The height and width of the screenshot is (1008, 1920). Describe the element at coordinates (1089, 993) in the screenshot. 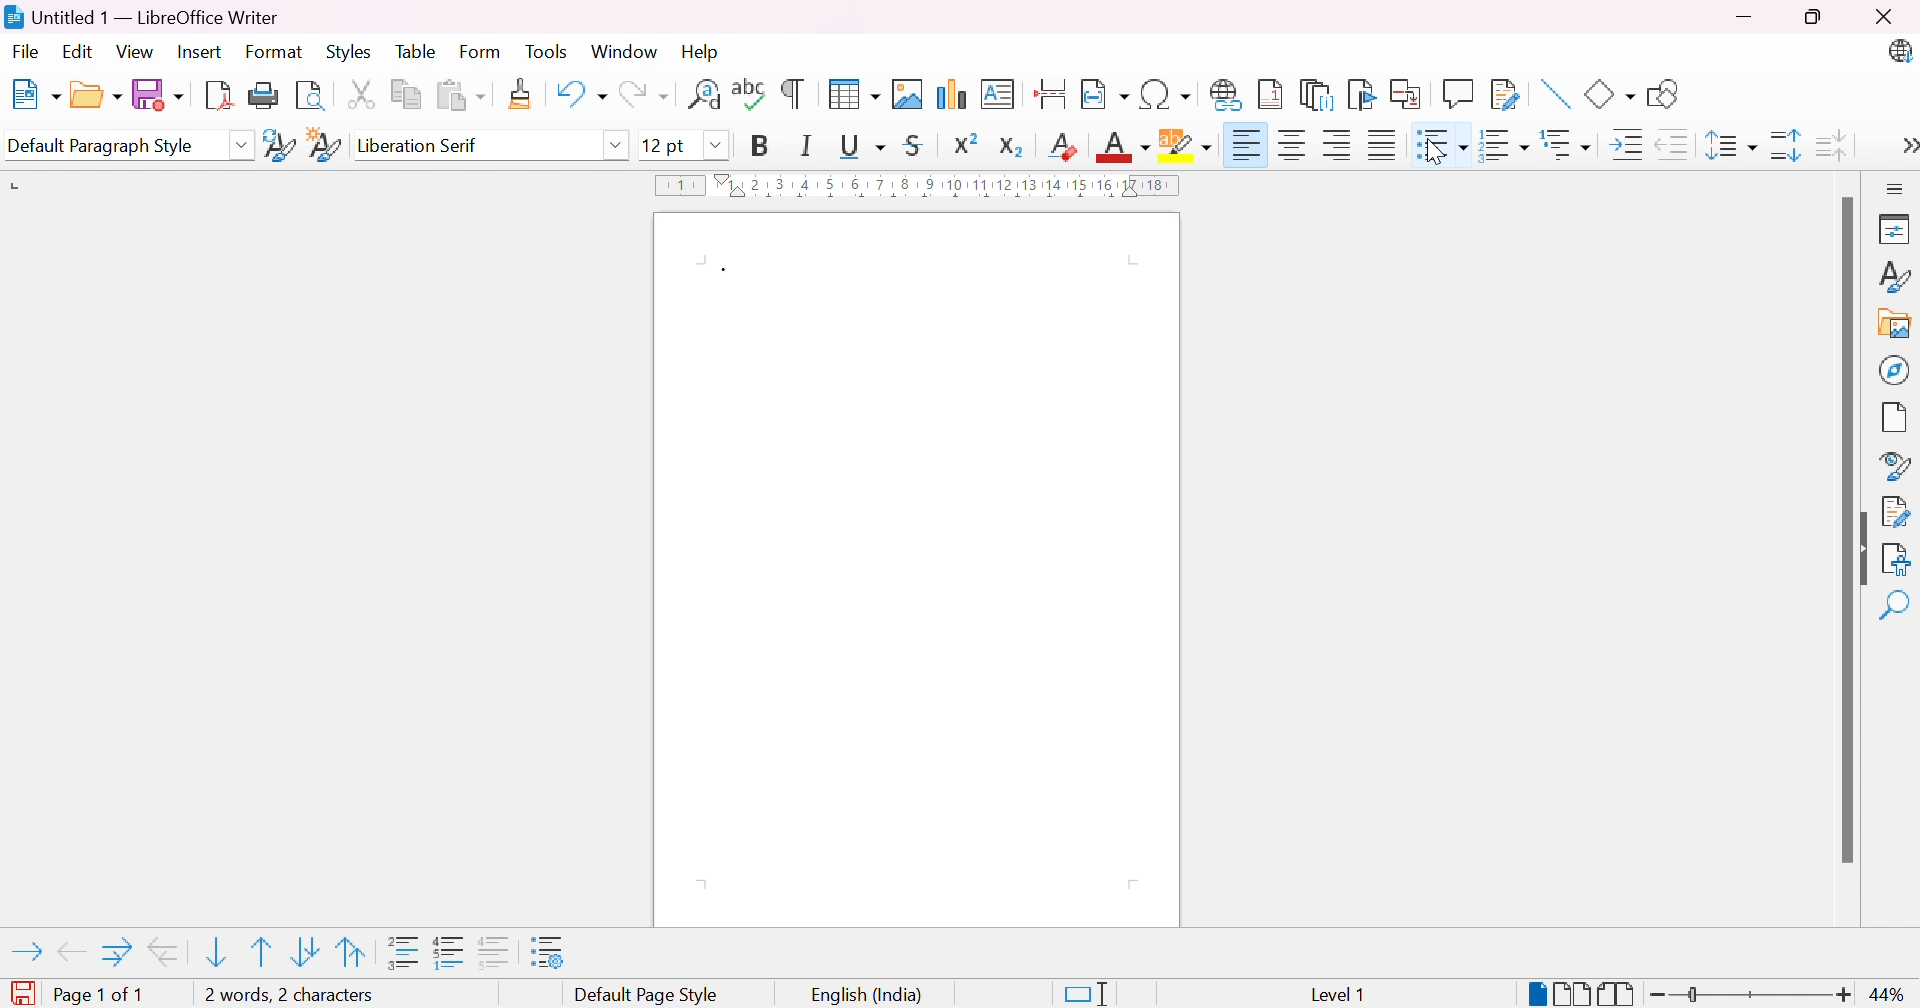

I see `Standard selection. Click to change selection mode.` at that location.